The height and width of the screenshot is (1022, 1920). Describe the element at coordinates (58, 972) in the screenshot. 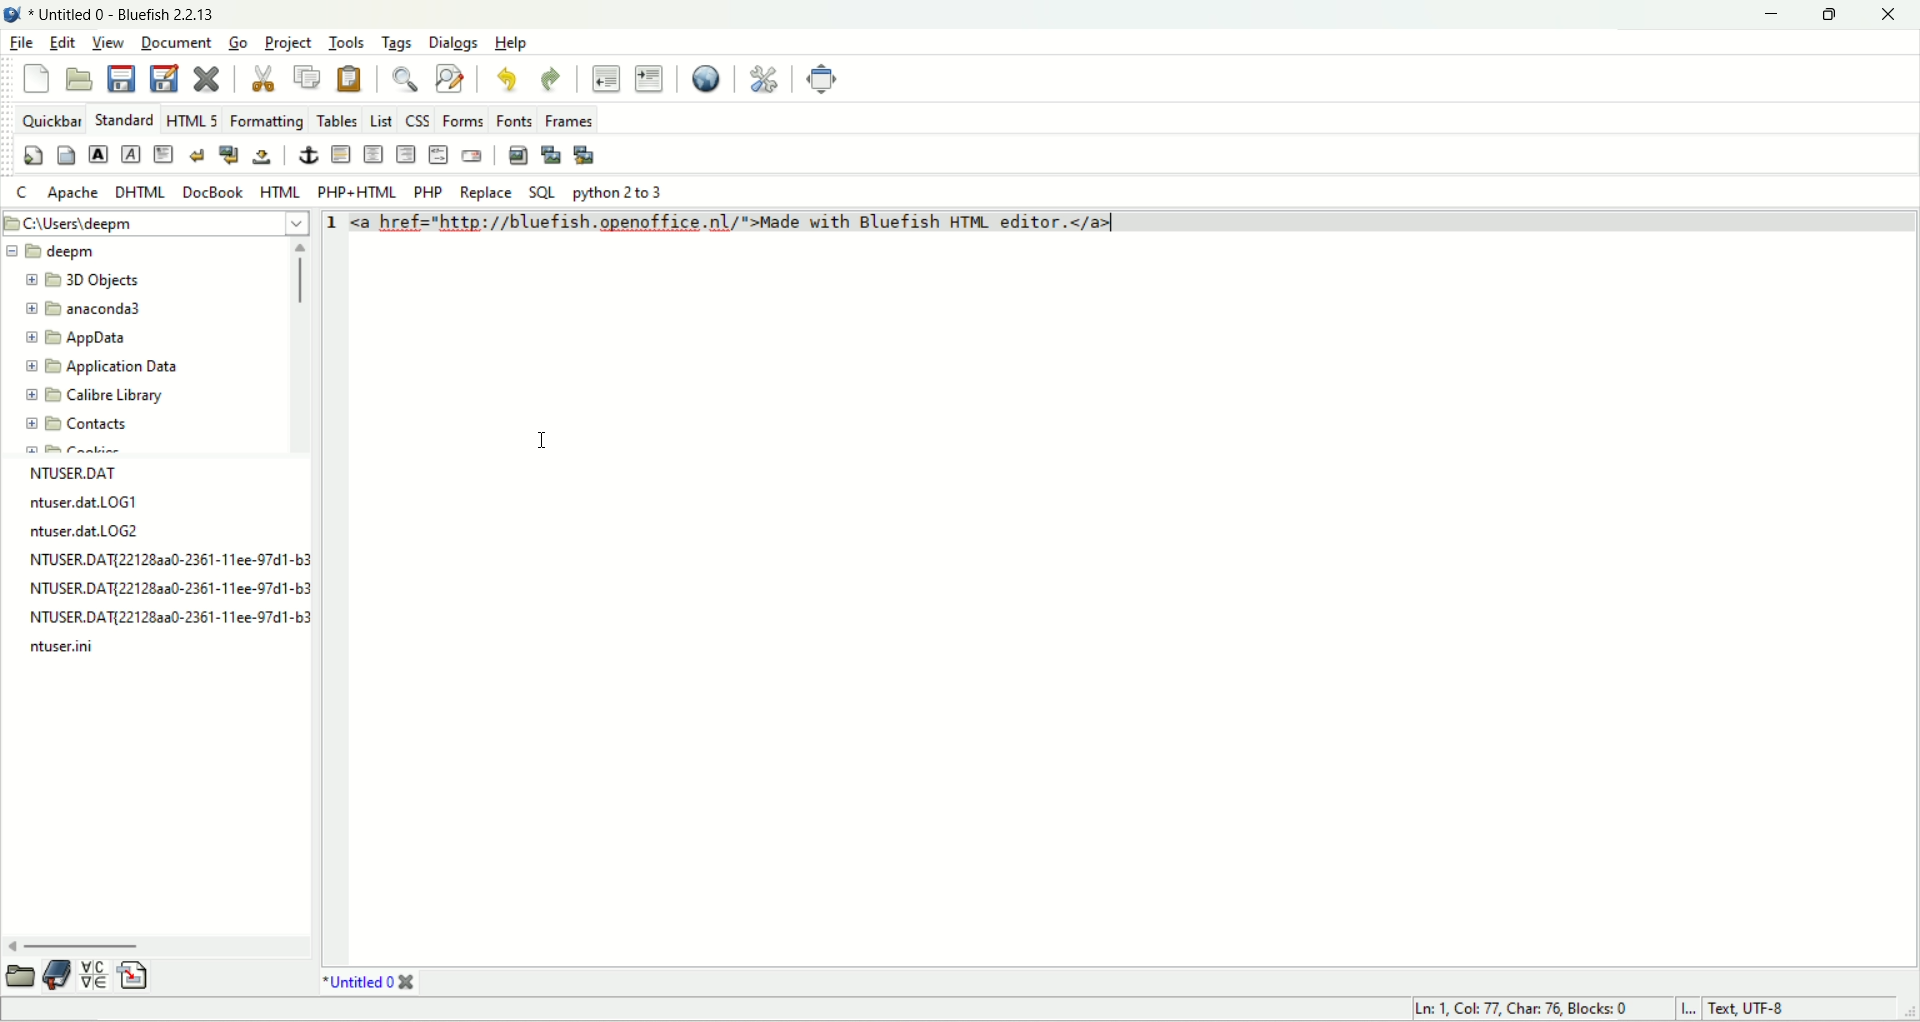

I see `documentation` at that location.